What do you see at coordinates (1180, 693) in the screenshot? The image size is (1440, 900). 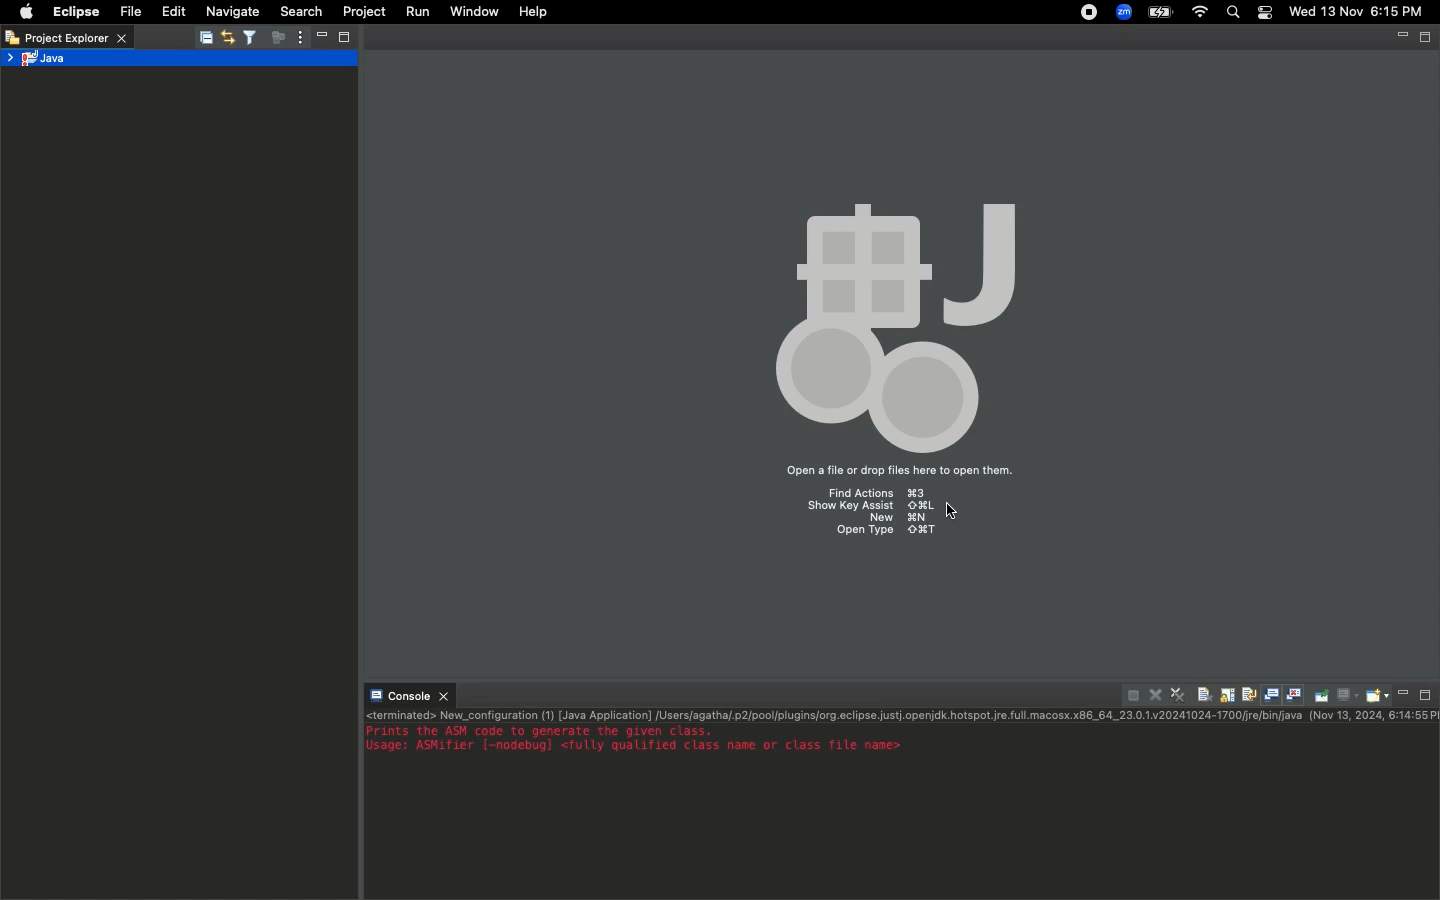 I see `Remove all terminated launches` at bounding box center [1180, 693].